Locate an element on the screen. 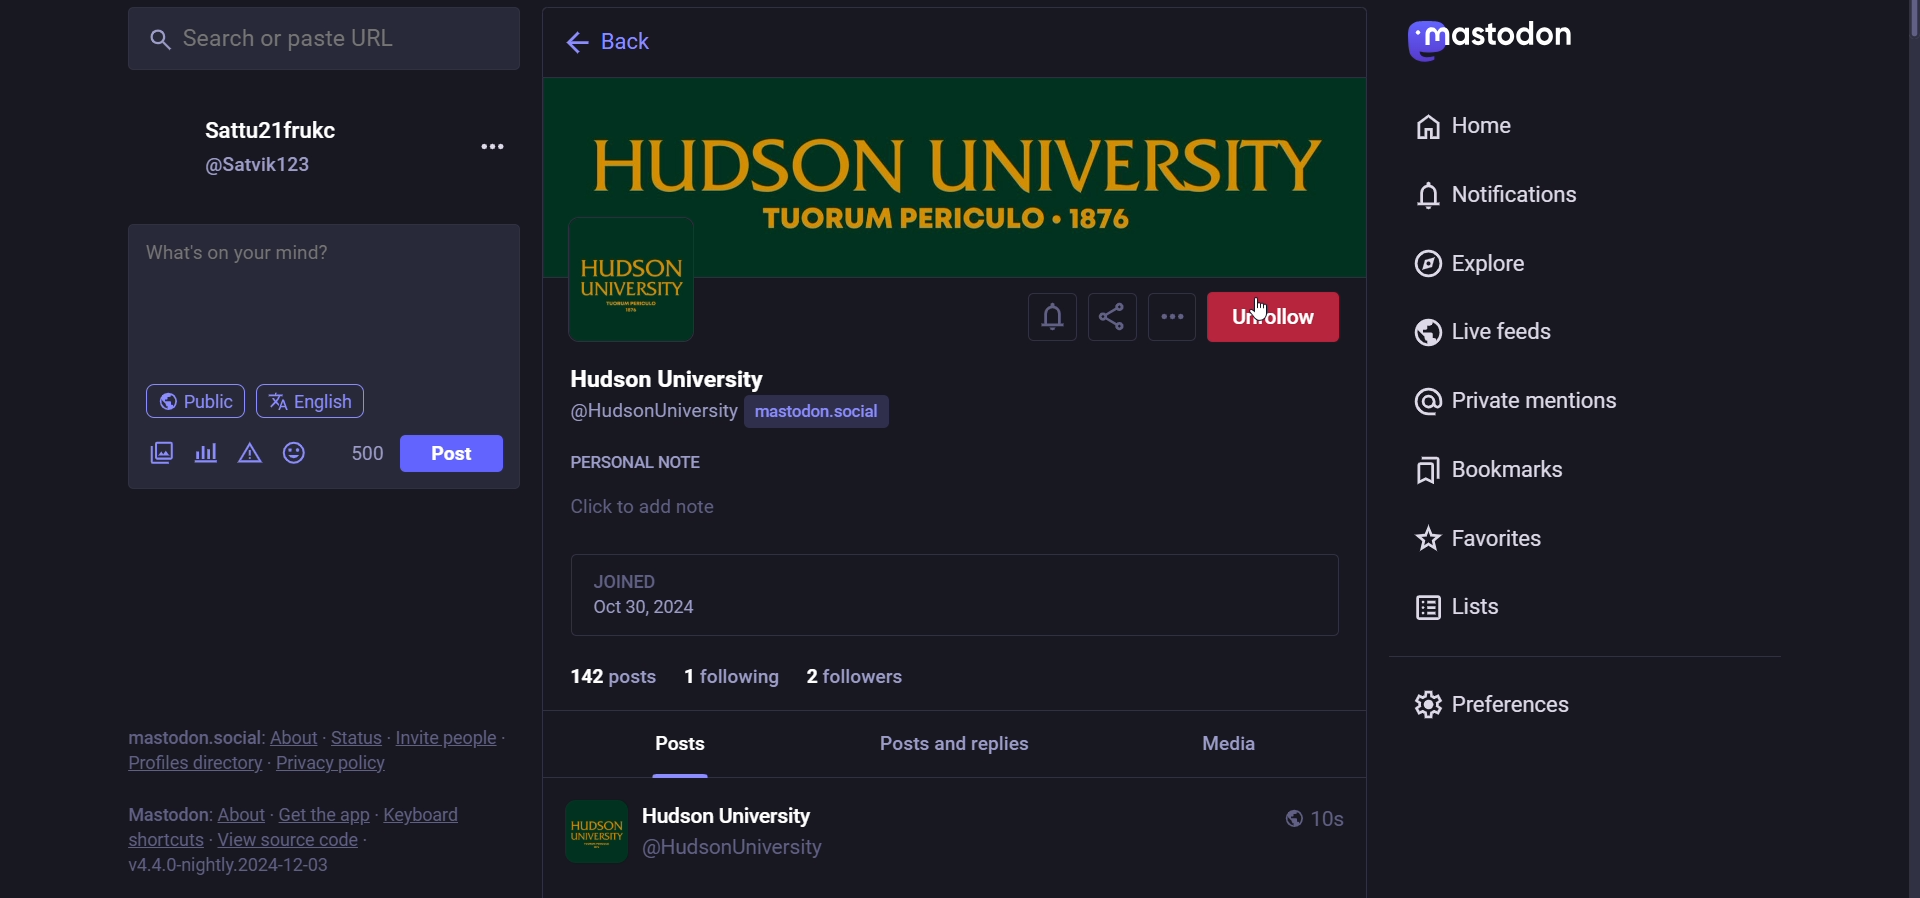 This screenshot has height=898, width=1920. mastodon is located at coordinates (166, 738).